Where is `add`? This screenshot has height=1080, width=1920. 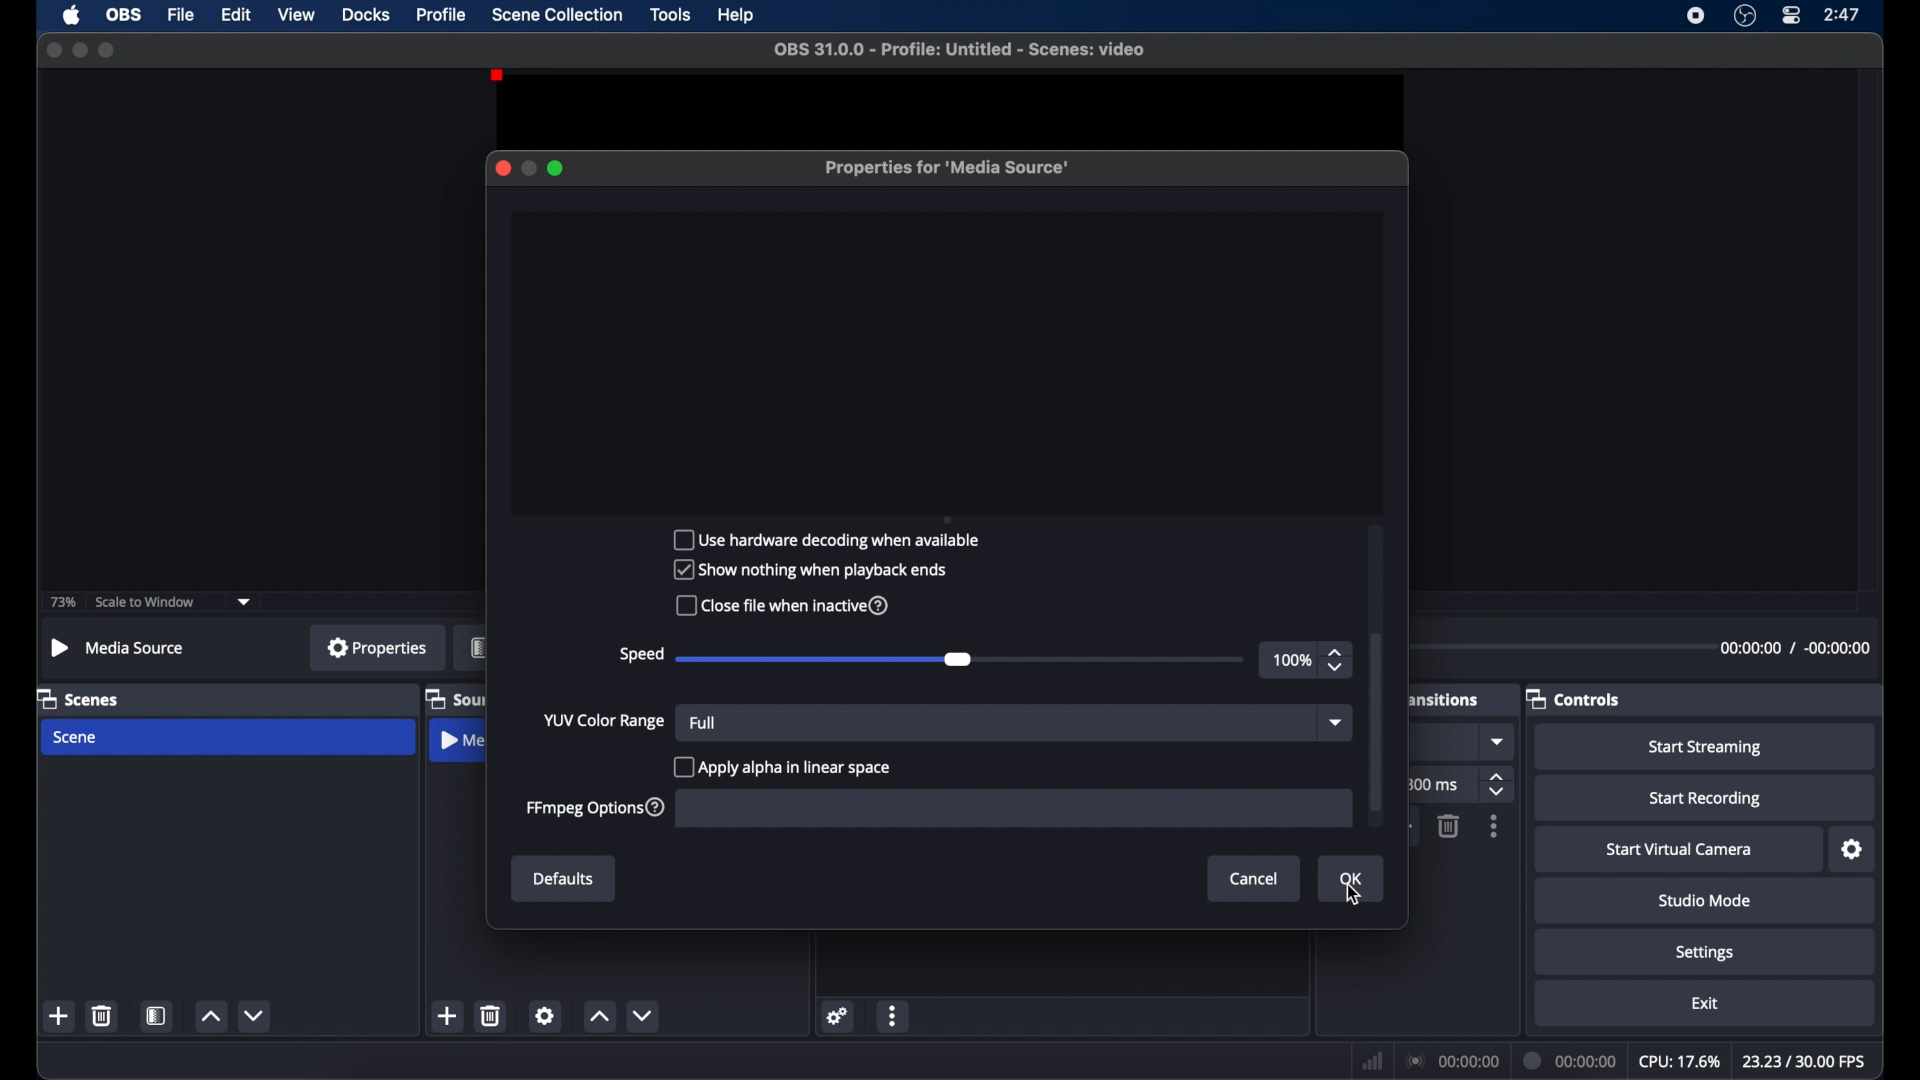 add is located at coordinates (59, 1015).